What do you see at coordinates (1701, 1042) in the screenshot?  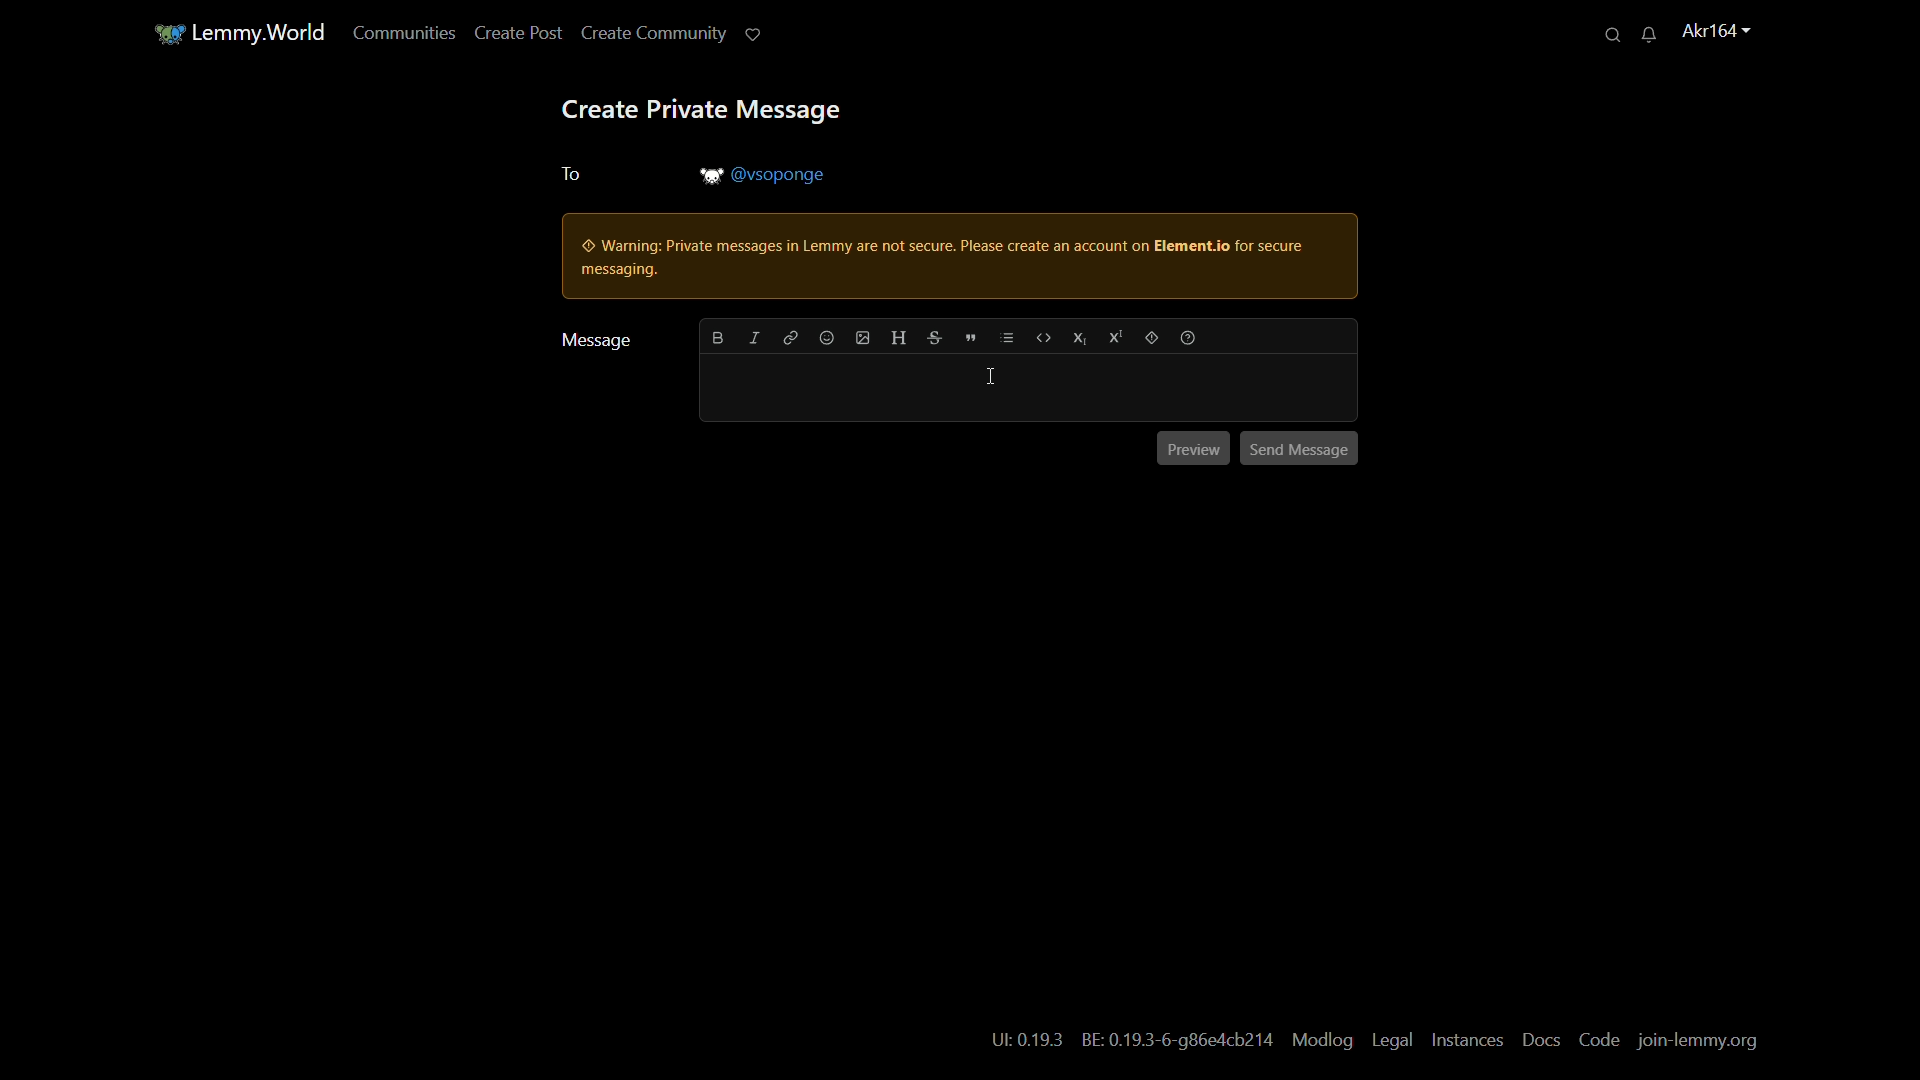 I see `join-lemmy.org` at bounding box center [1701, 1042].